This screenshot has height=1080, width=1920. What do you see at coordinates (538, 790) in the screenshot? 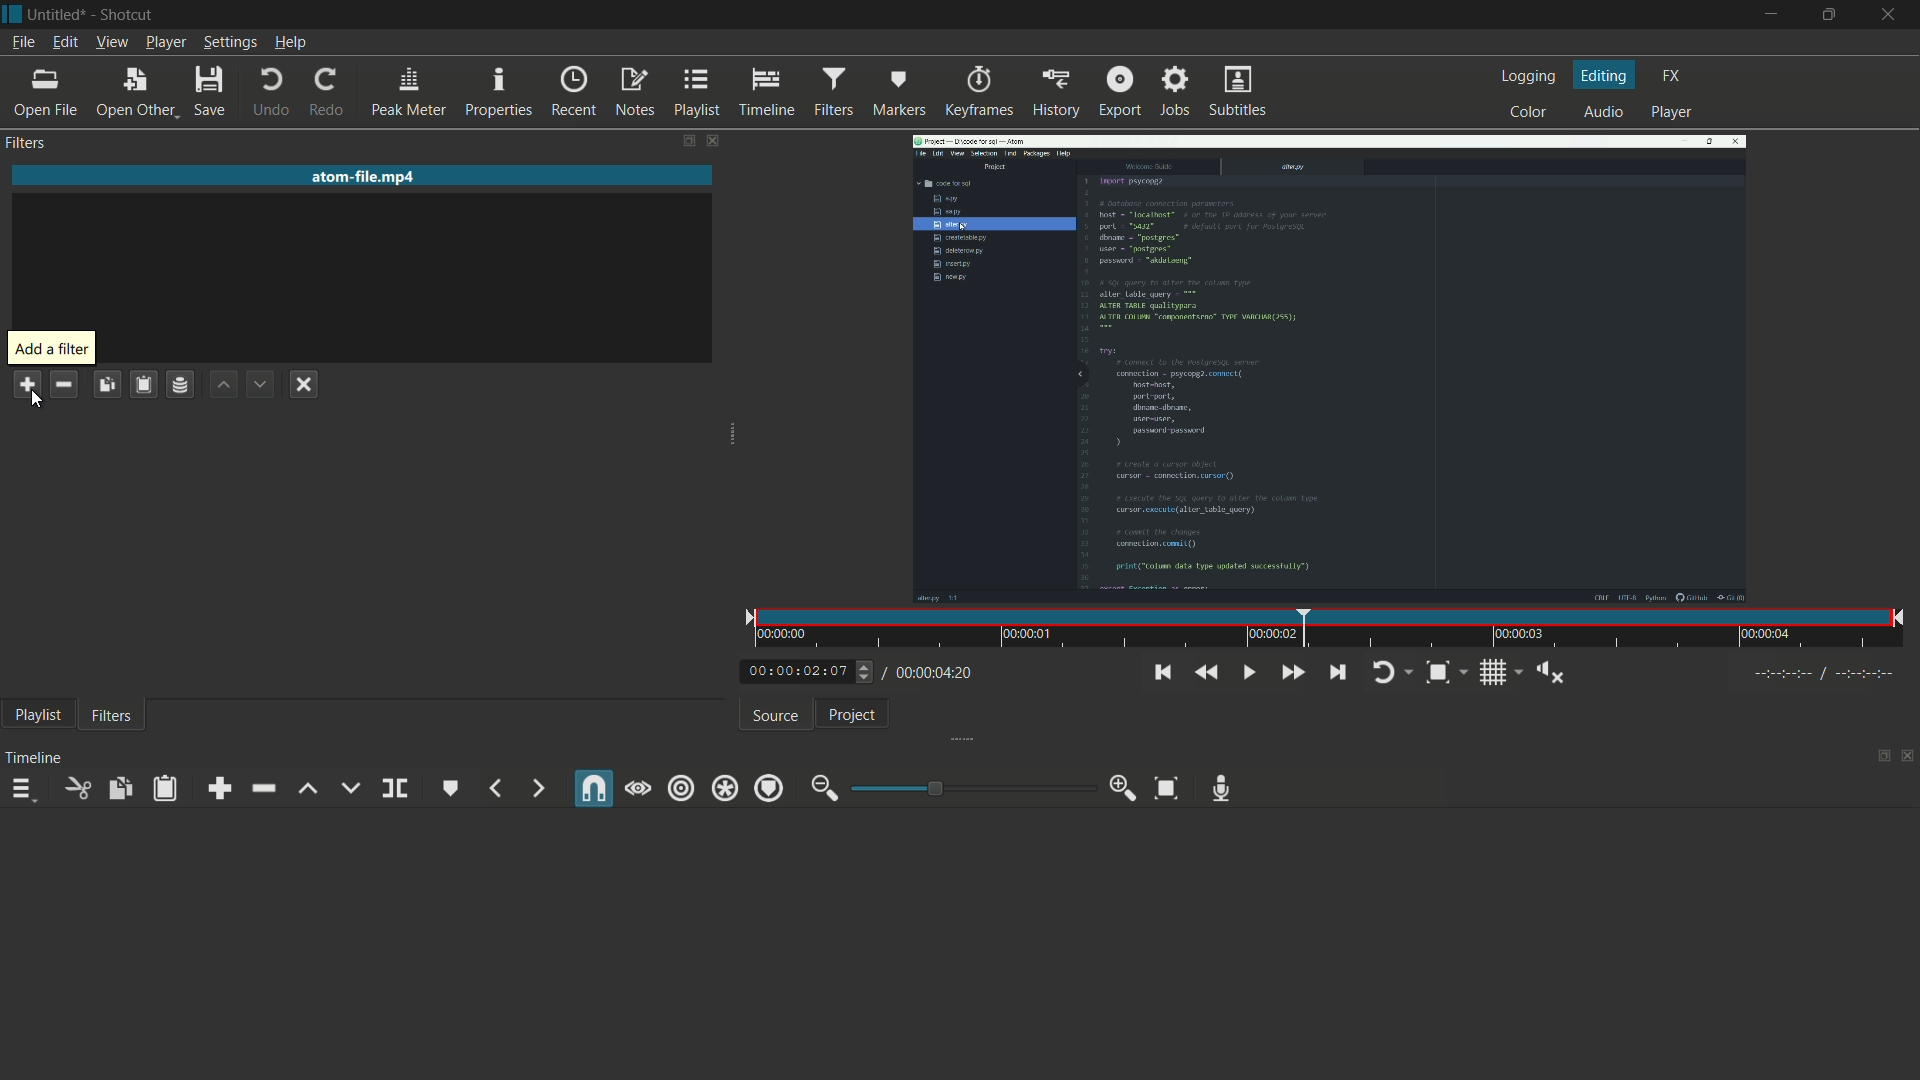
I see `next marker` at bounding box center [538, 790].